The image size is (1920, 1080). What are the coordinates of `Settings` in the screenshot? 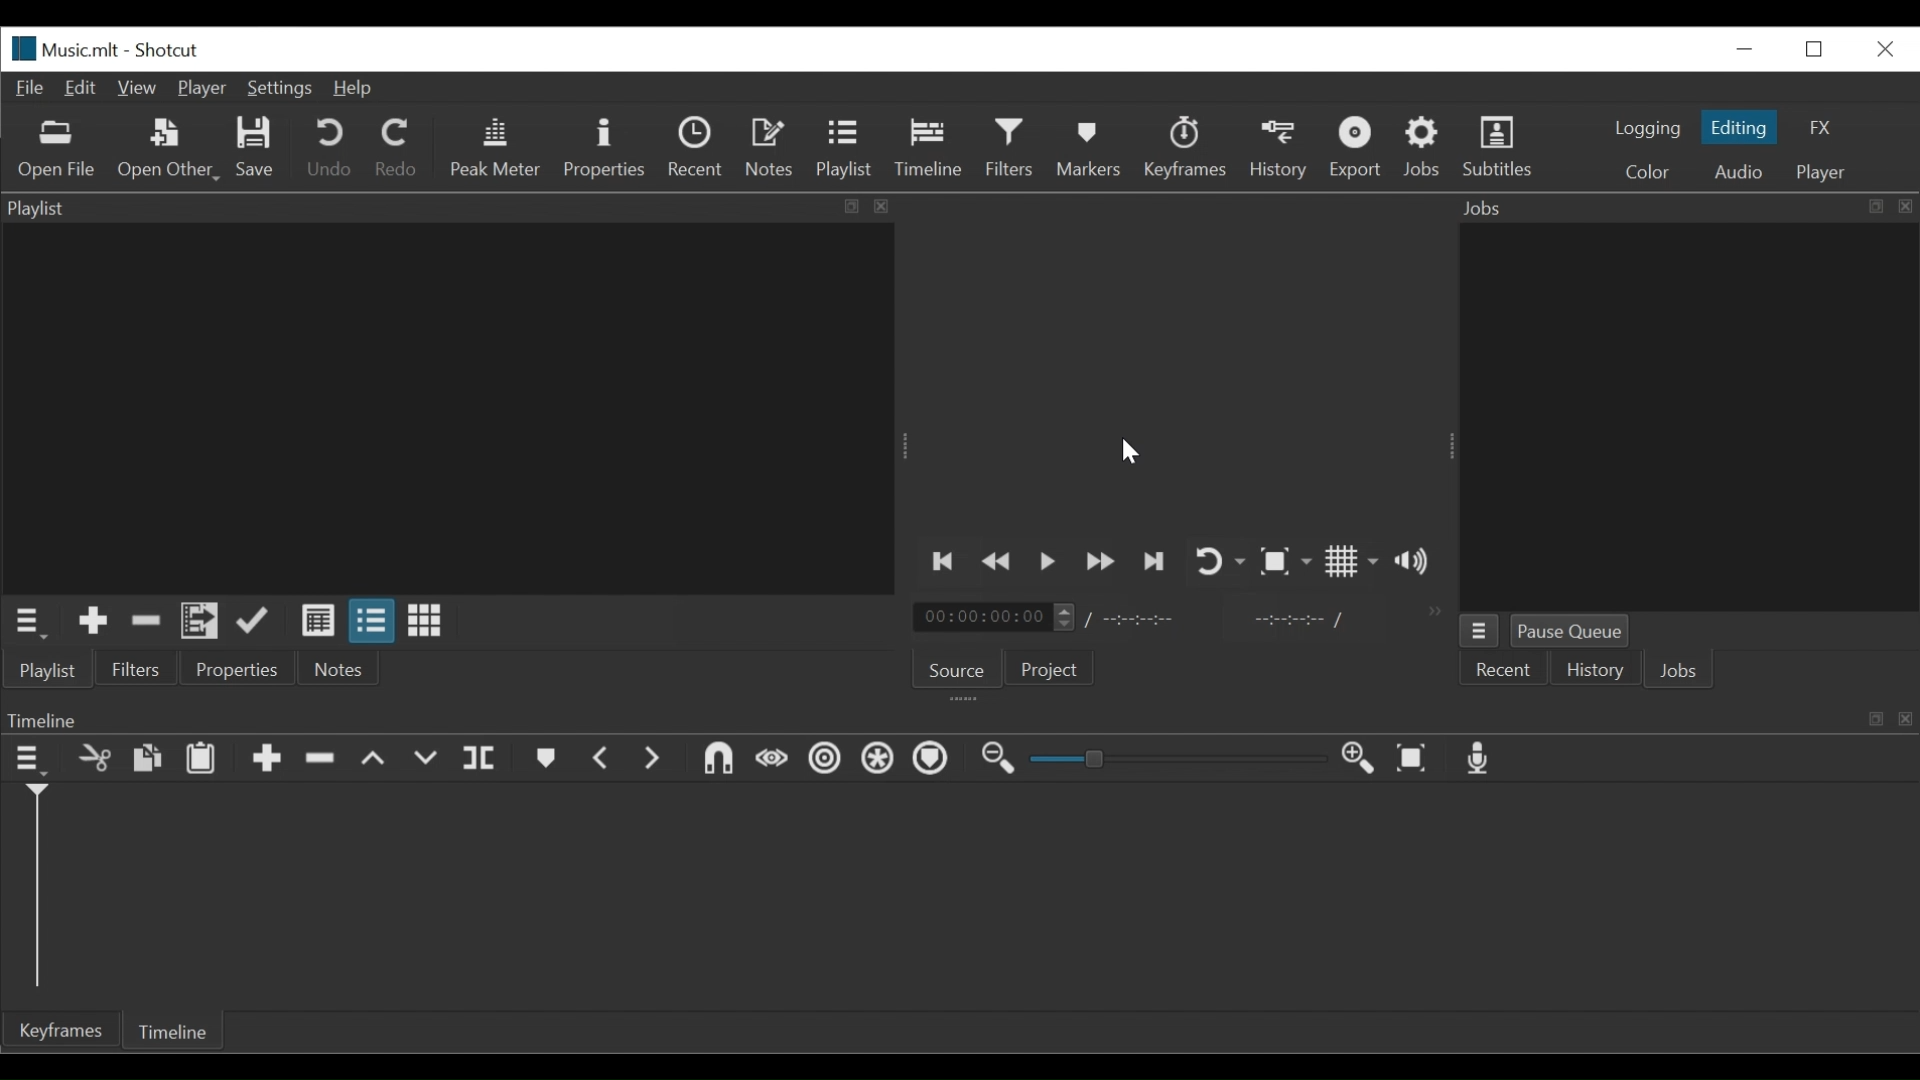 It's located at (280, 89).